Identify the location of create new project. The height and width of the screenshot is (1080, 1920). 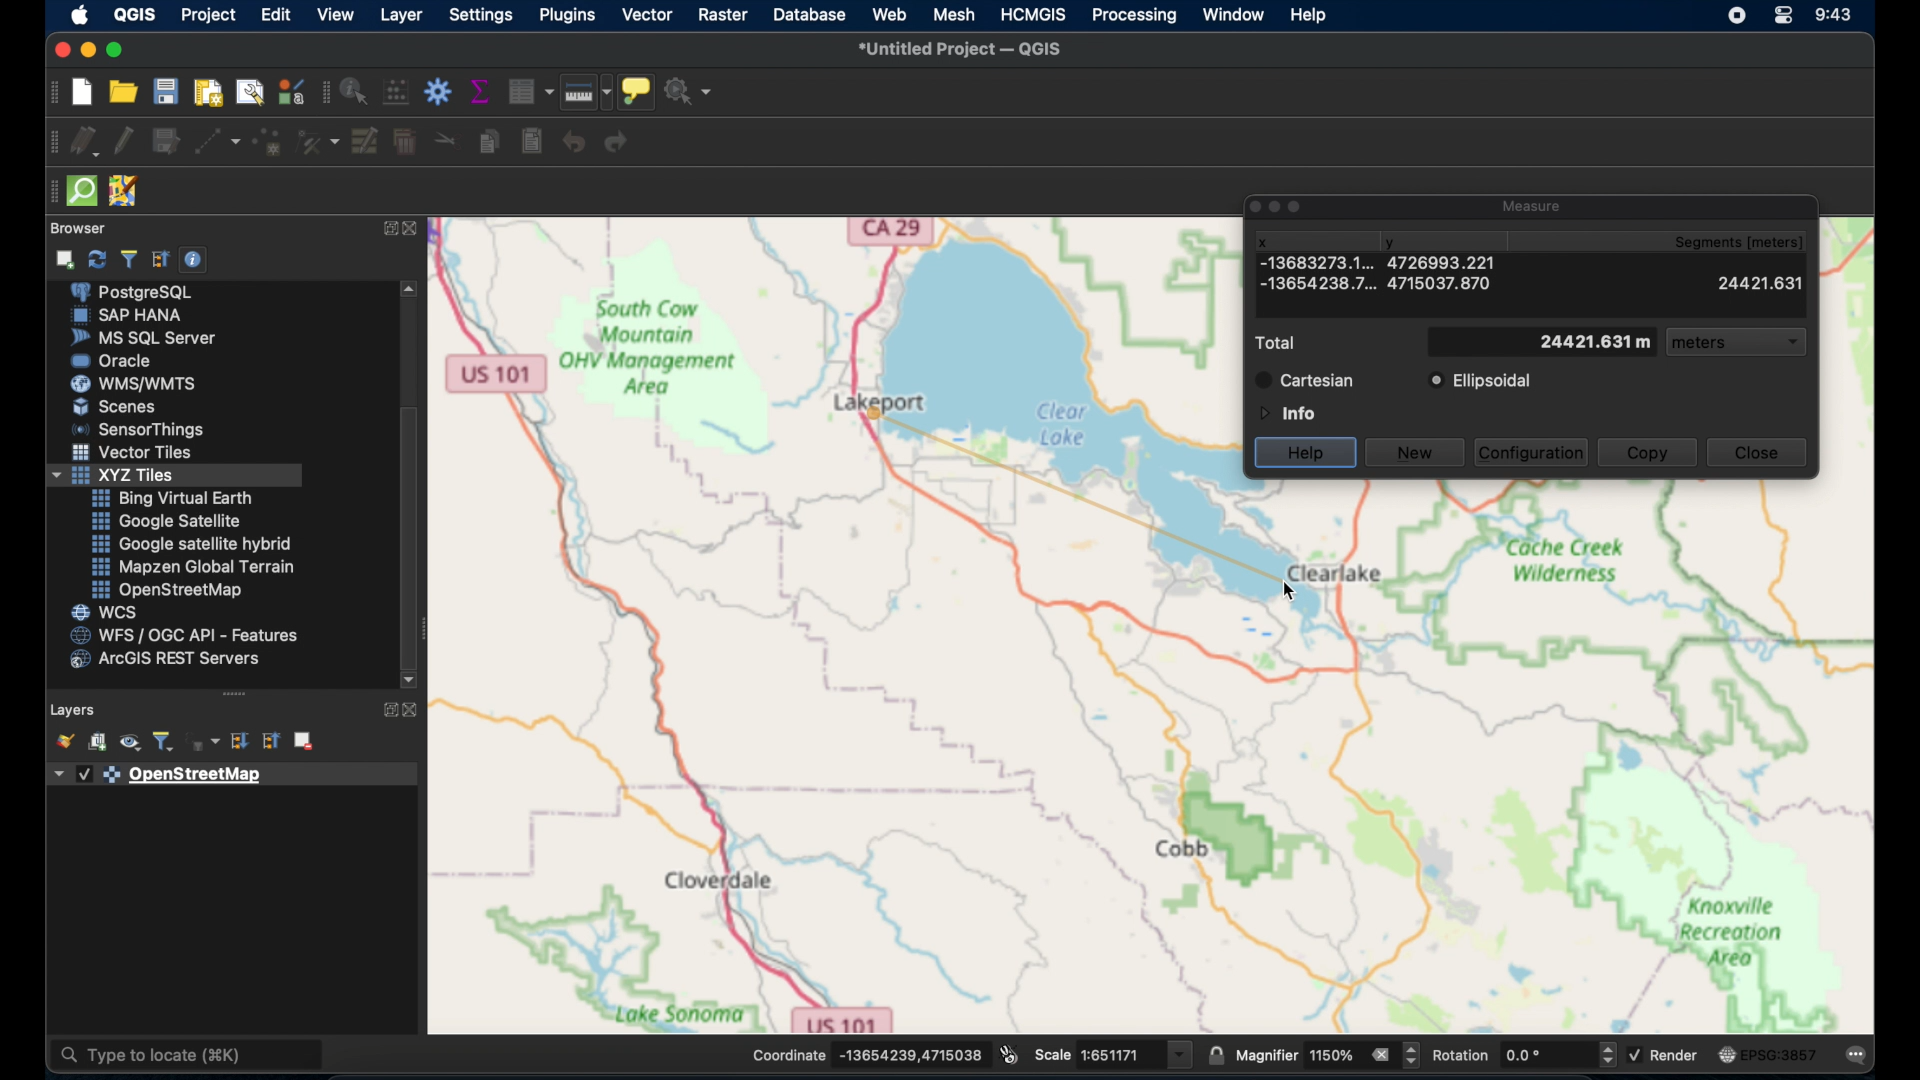
(81, 92).